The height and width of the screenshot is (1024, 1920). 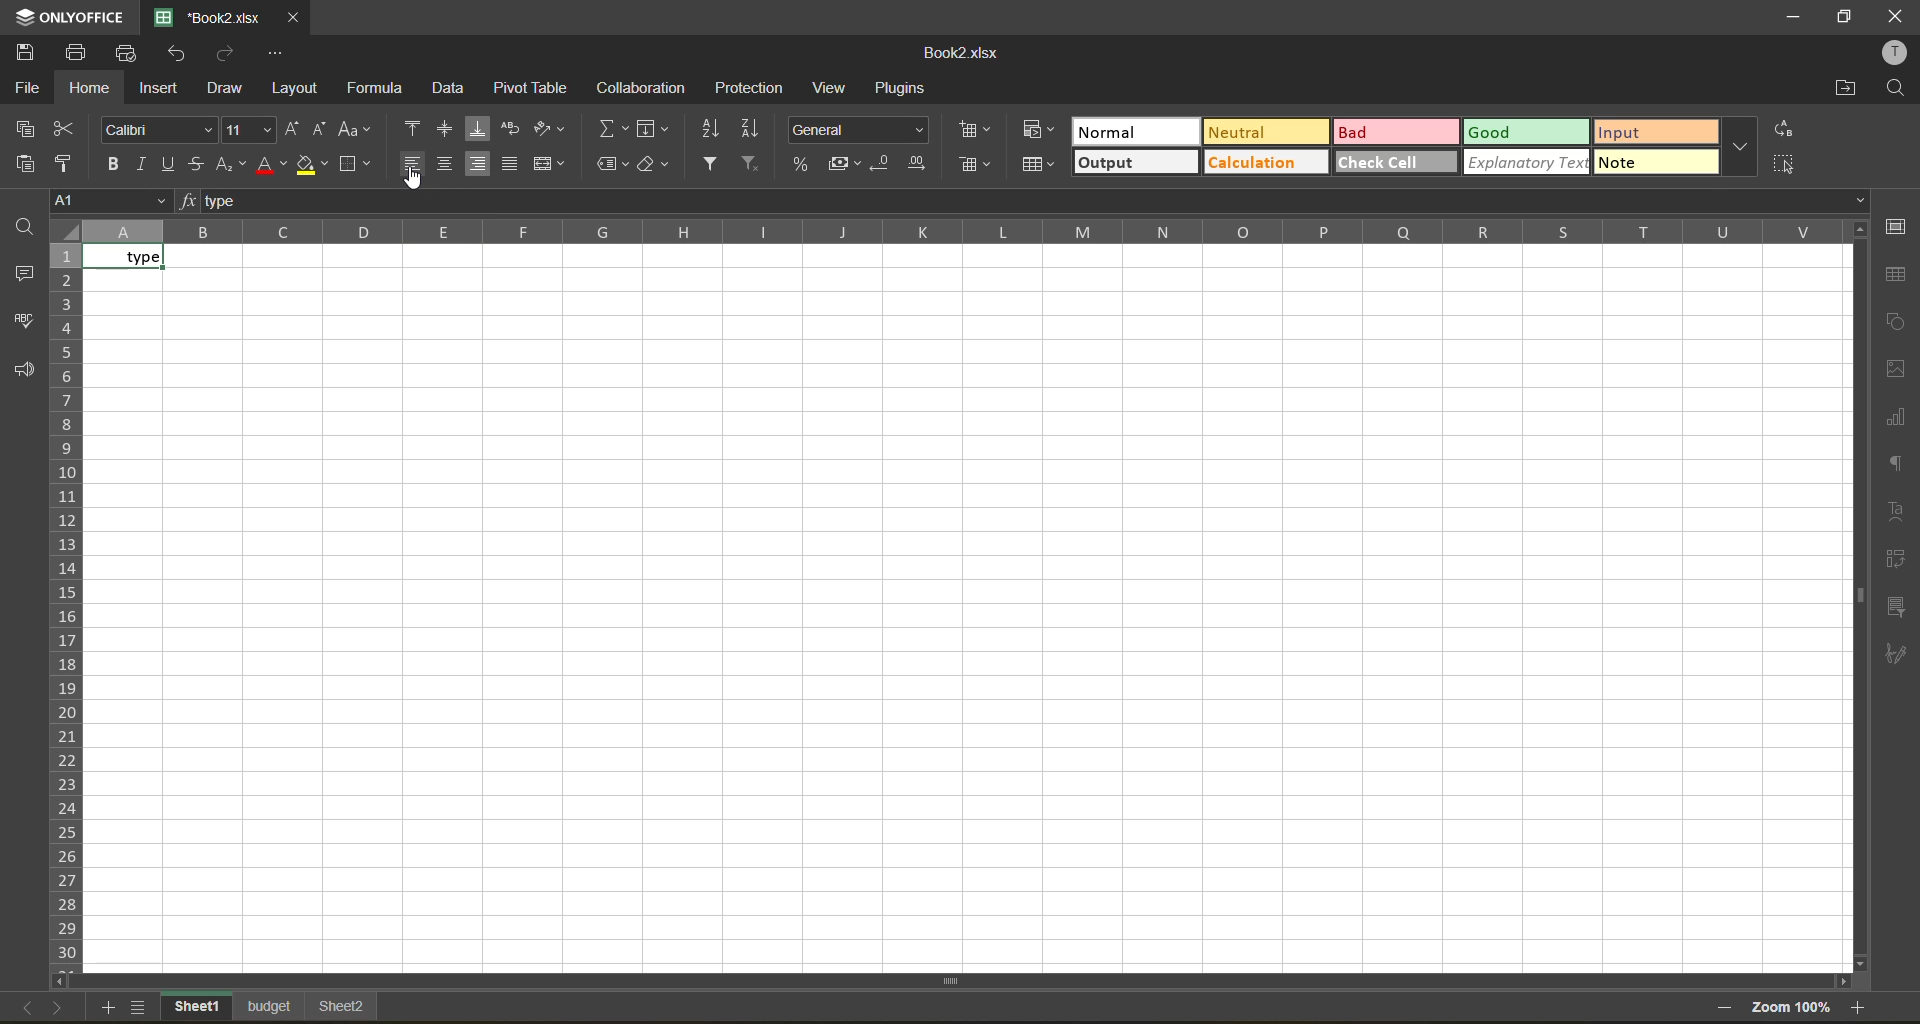 I want to click on select all, so click(x=1788, y=168).